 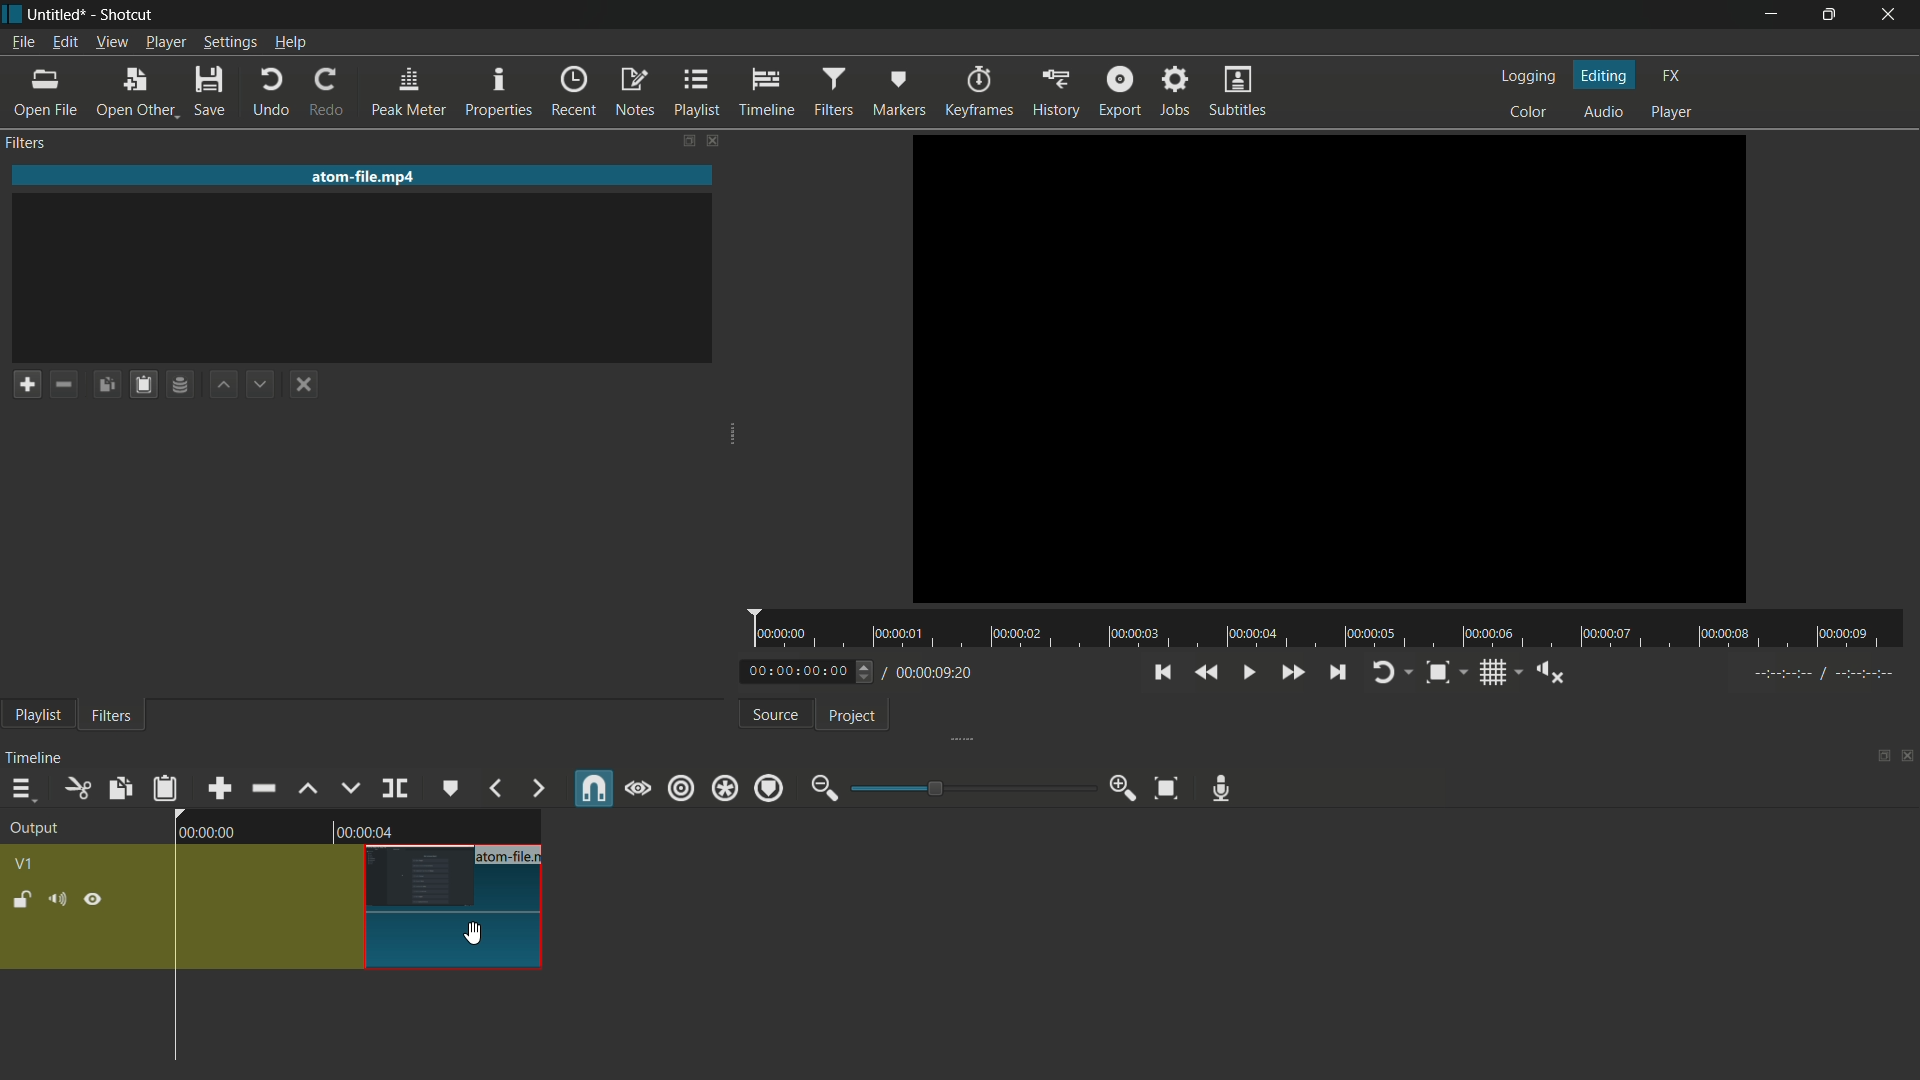 I want to click on subtitles, so click(x=1237, y=91).